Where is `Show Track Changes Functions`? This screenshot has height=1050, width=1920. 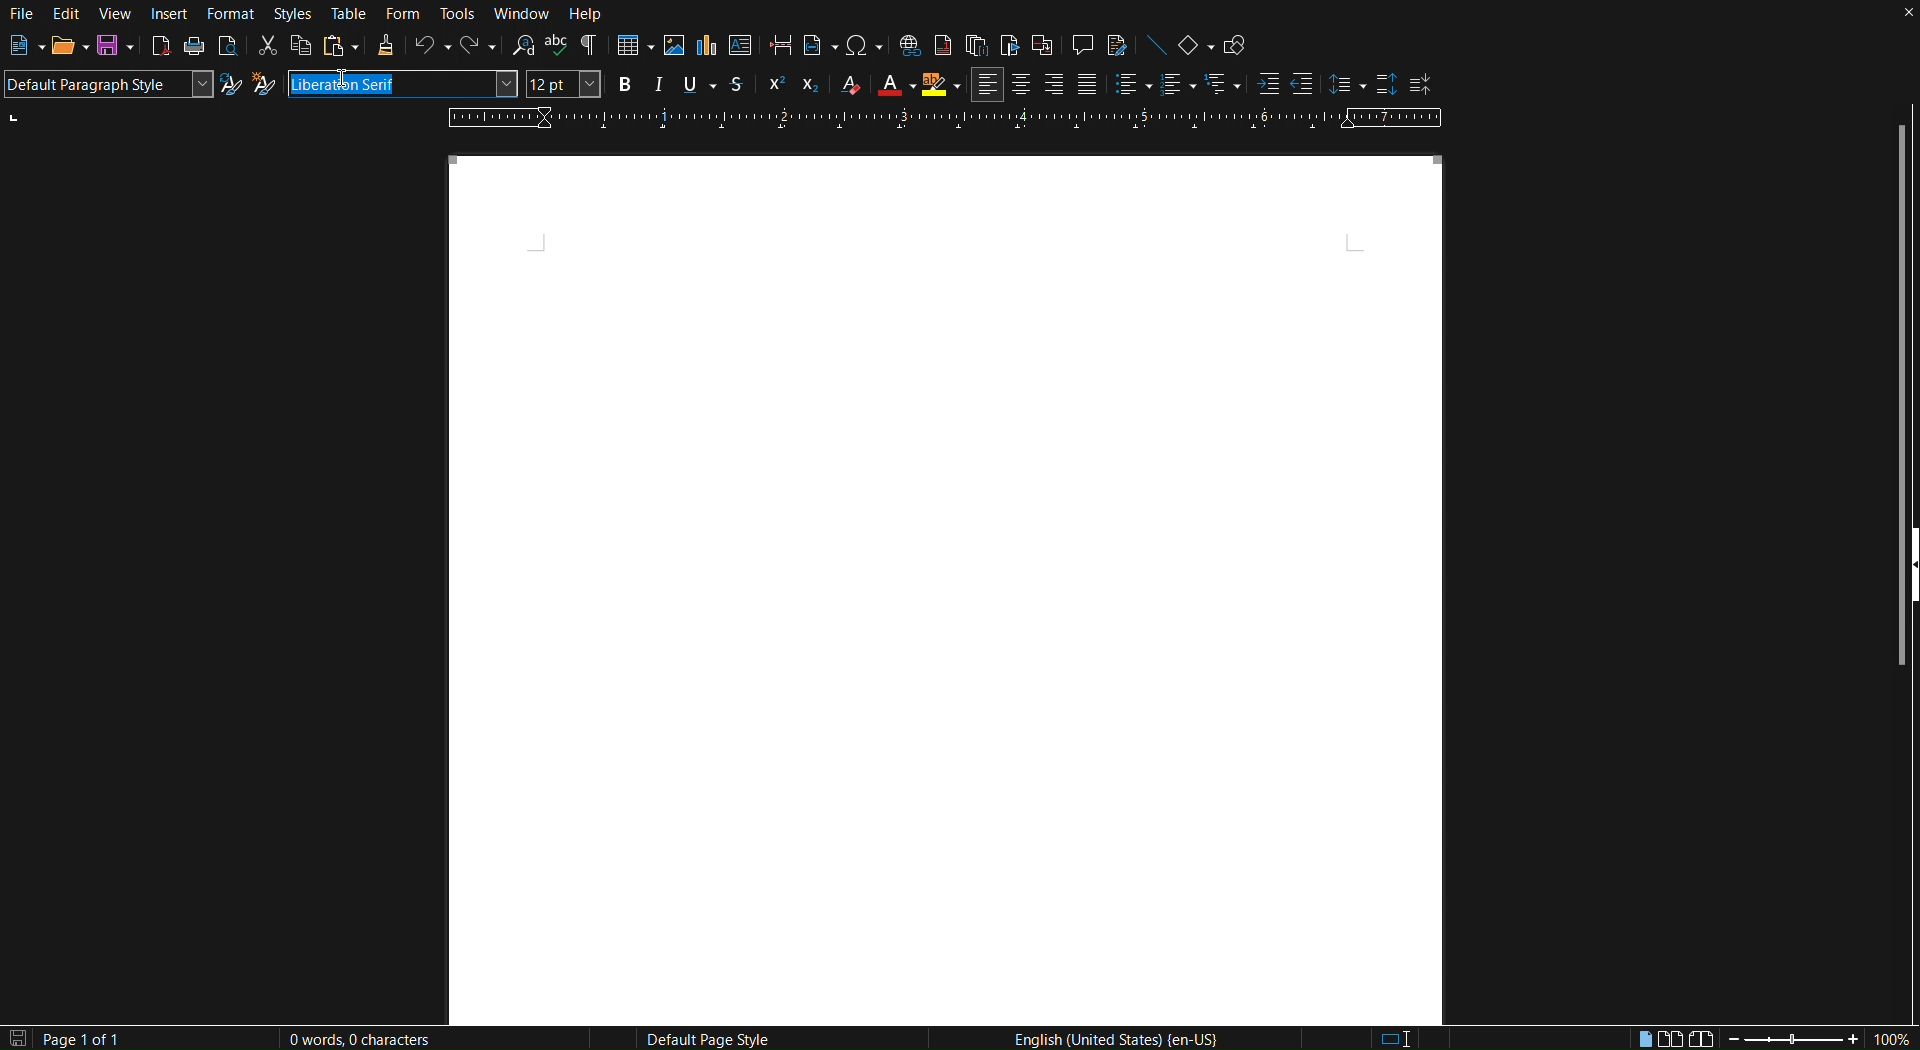 Show Track Changes Functions is located at coordinates (1118, 48).